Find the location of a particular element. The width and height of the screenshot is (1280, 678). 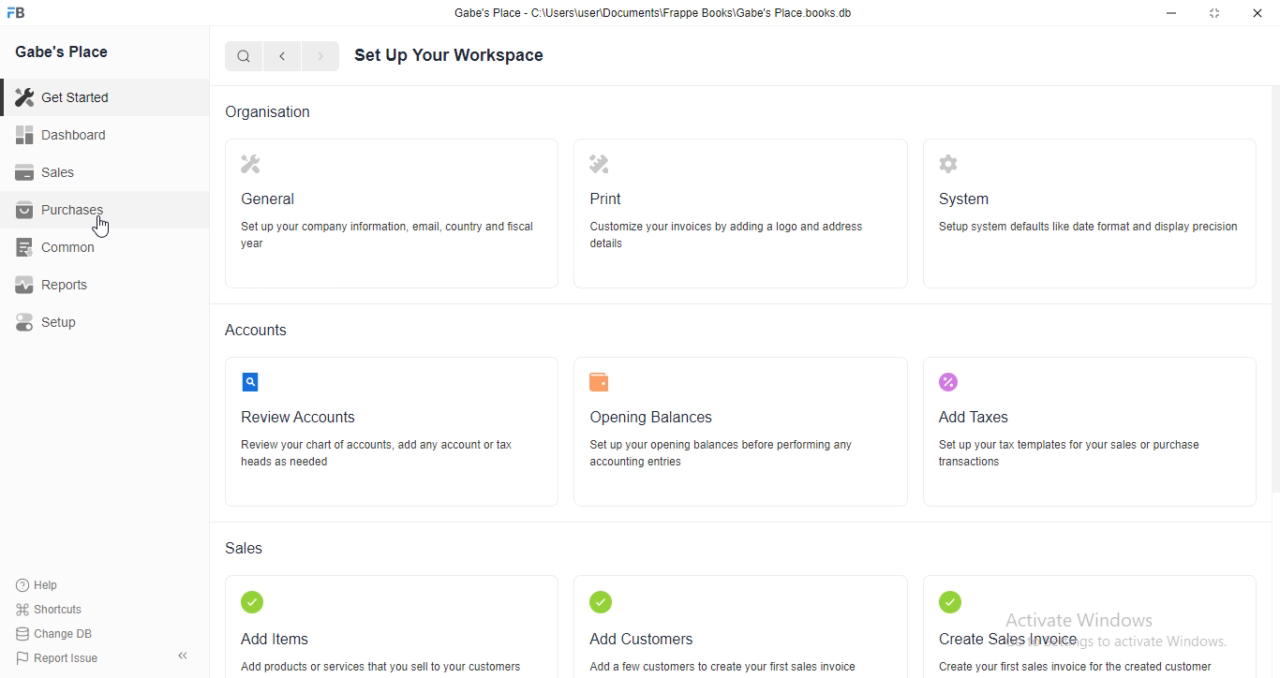

‘Set up your tax templates for your sales or purchase tansactons is located at coordinates (1070, 456).